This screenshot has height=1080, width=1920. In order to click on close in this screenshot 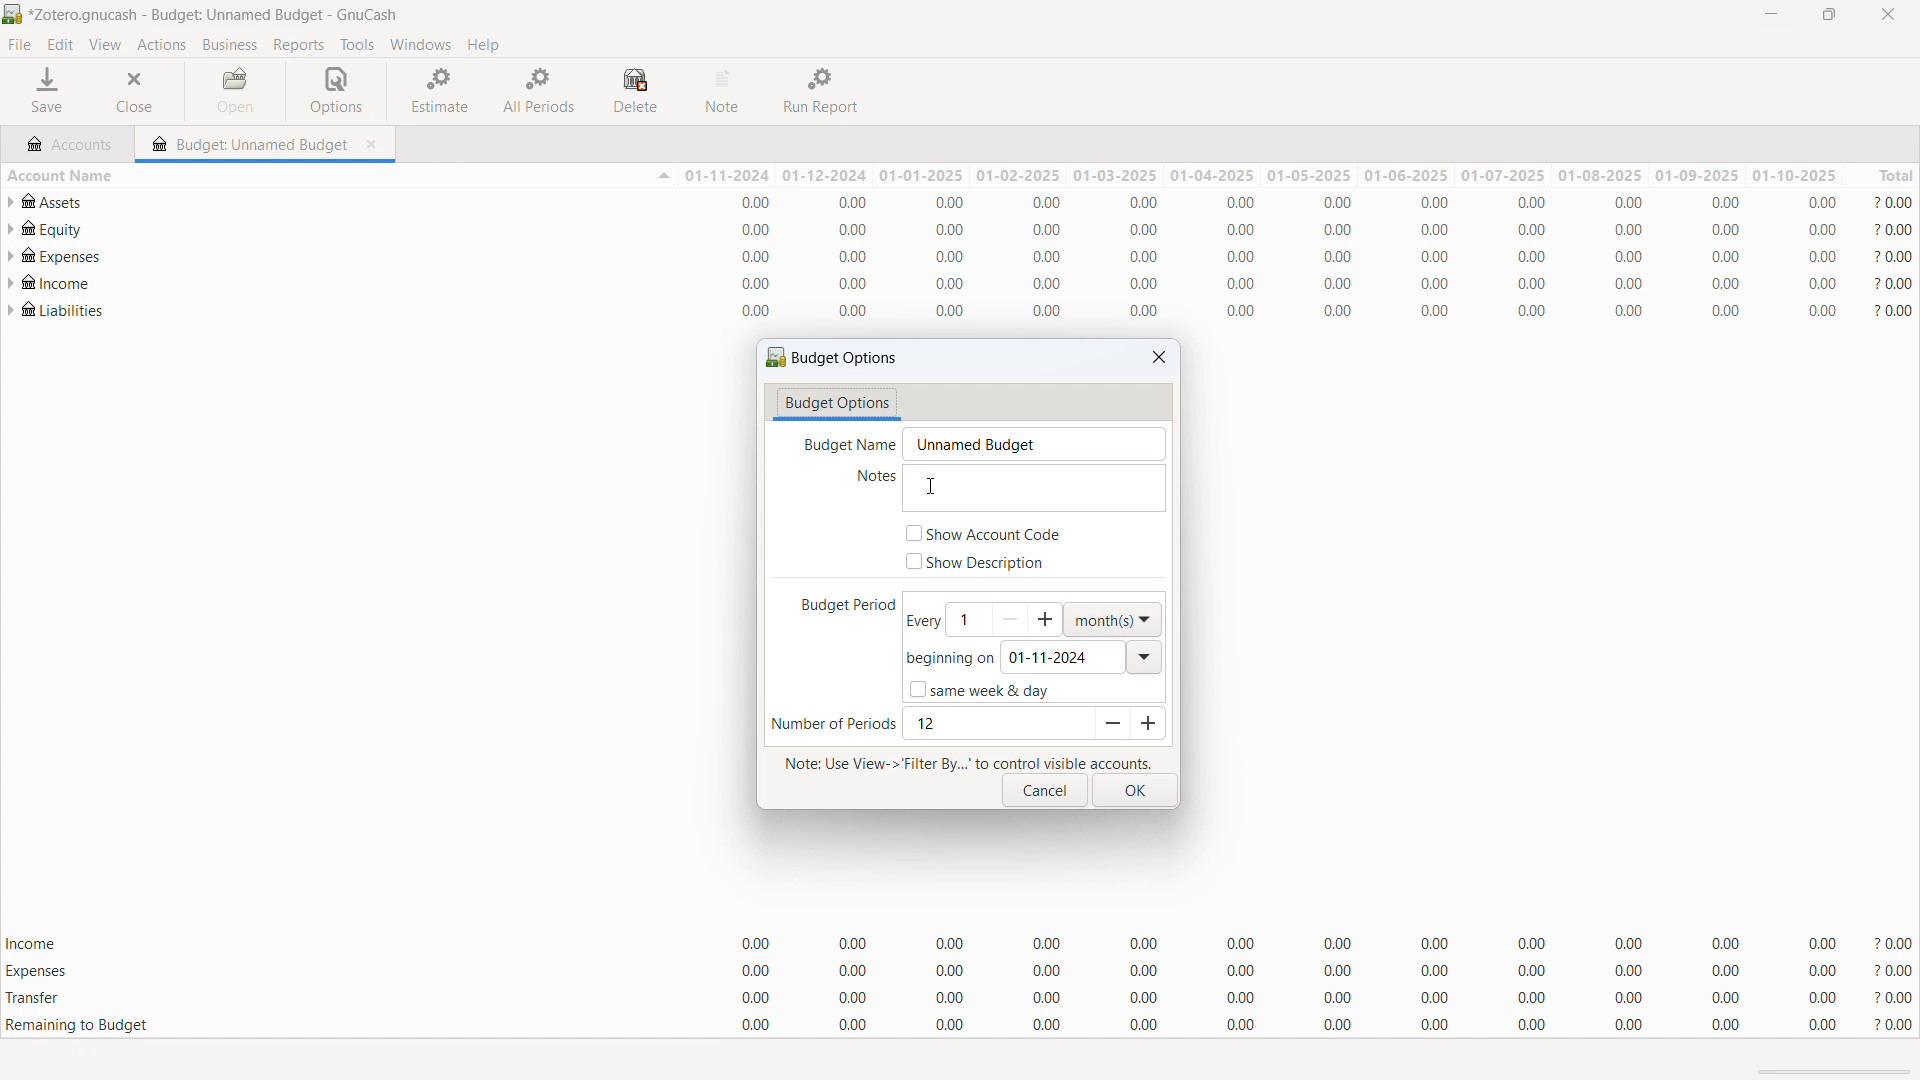, I will do `click(1159, 357)`.